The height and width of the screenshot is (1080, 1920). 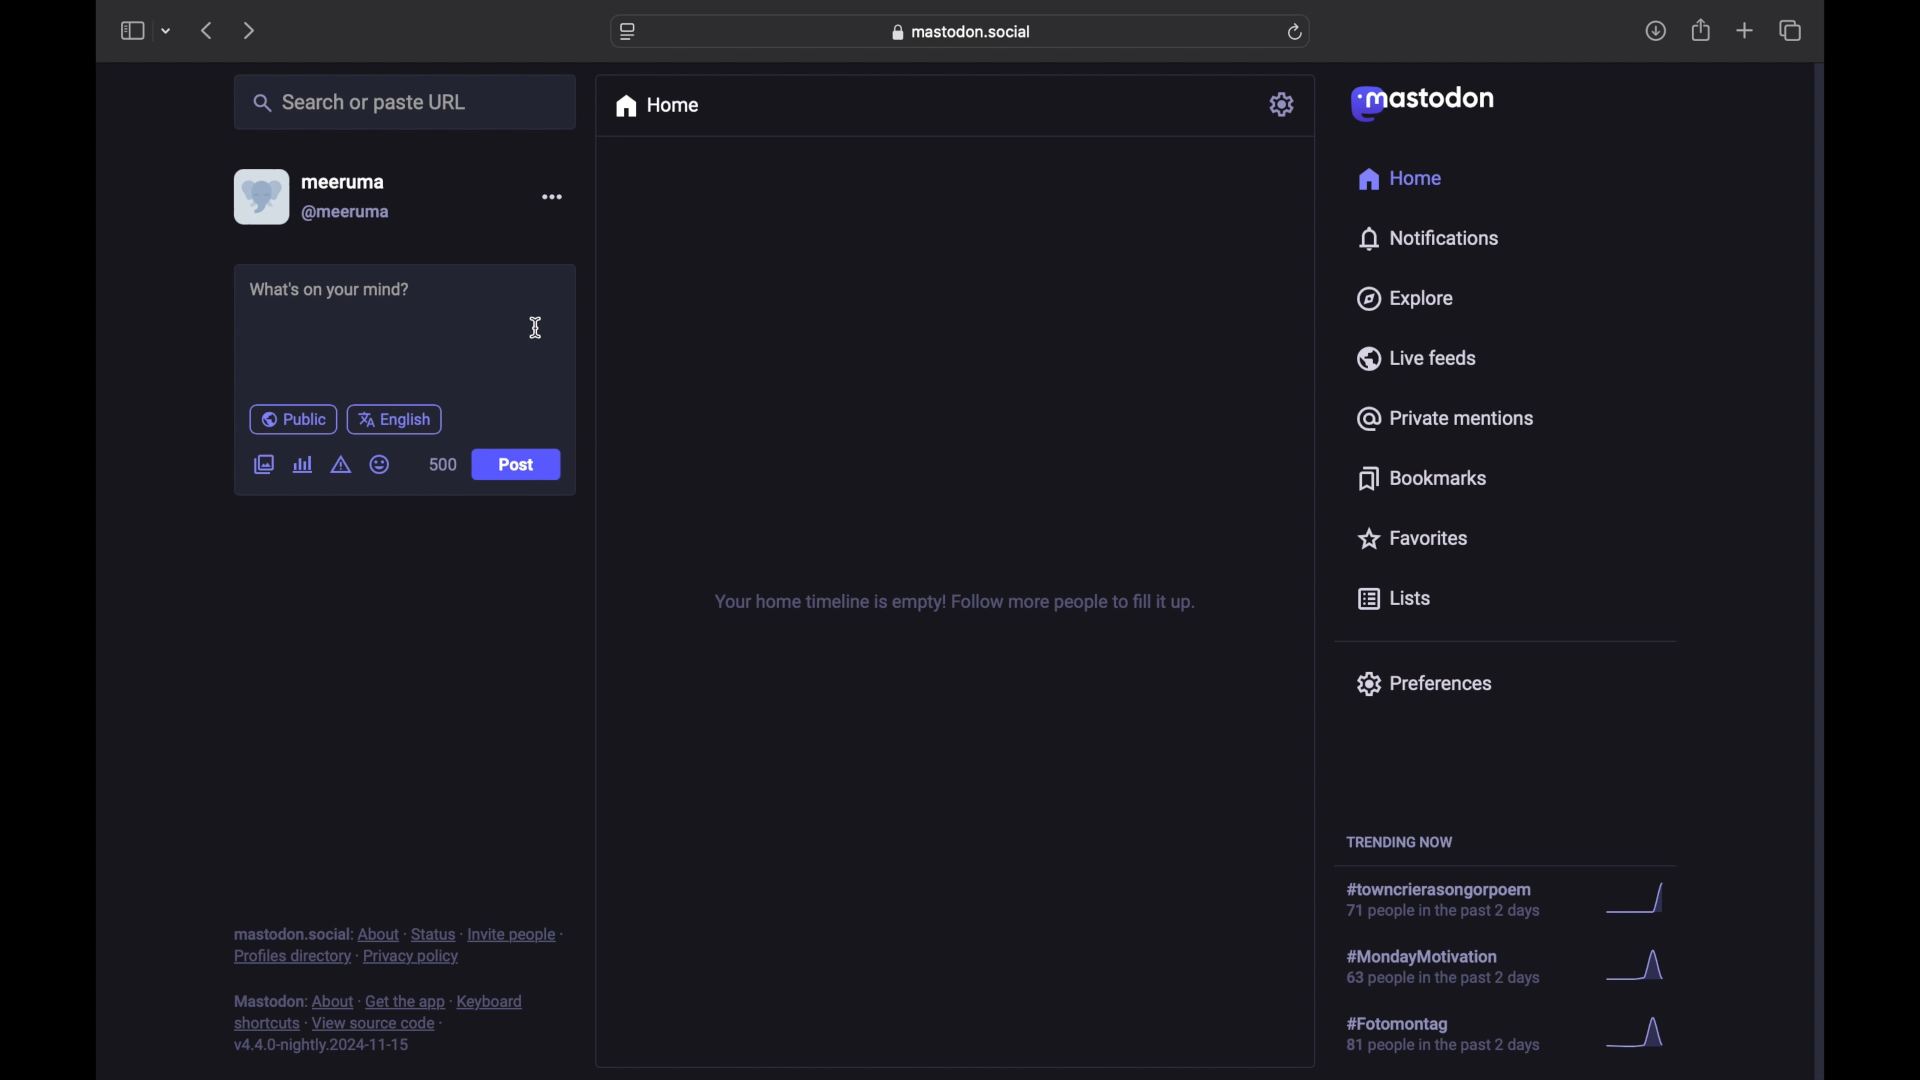 What do you see at coordinates (1642, 1034) in the screenshot?
I see `graph` at bounding box center [1642, 1034].